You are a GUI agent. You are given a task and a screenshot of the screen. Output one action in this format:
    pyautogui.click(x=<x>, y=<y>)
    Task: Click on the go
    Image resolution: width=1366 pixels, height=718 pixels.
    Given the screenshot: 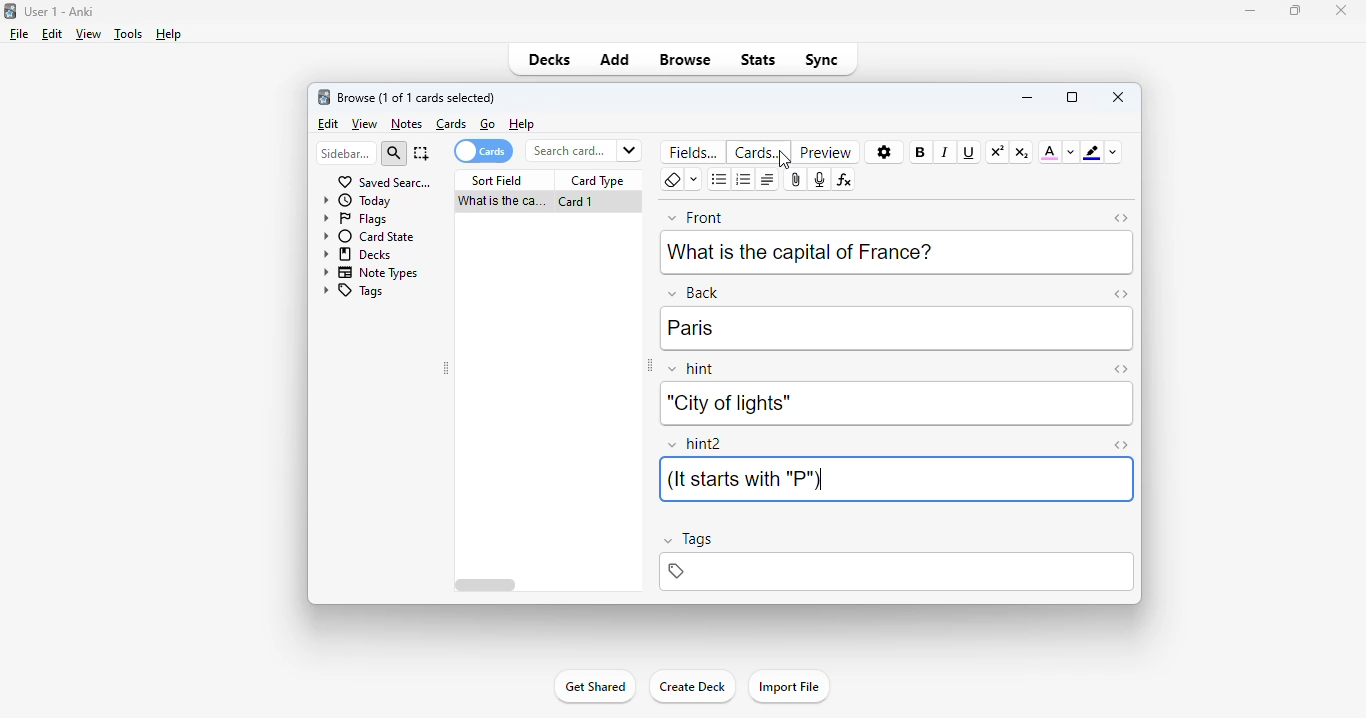 What is the action you would take?
    pyautogui.click(x=488, y=124)
    